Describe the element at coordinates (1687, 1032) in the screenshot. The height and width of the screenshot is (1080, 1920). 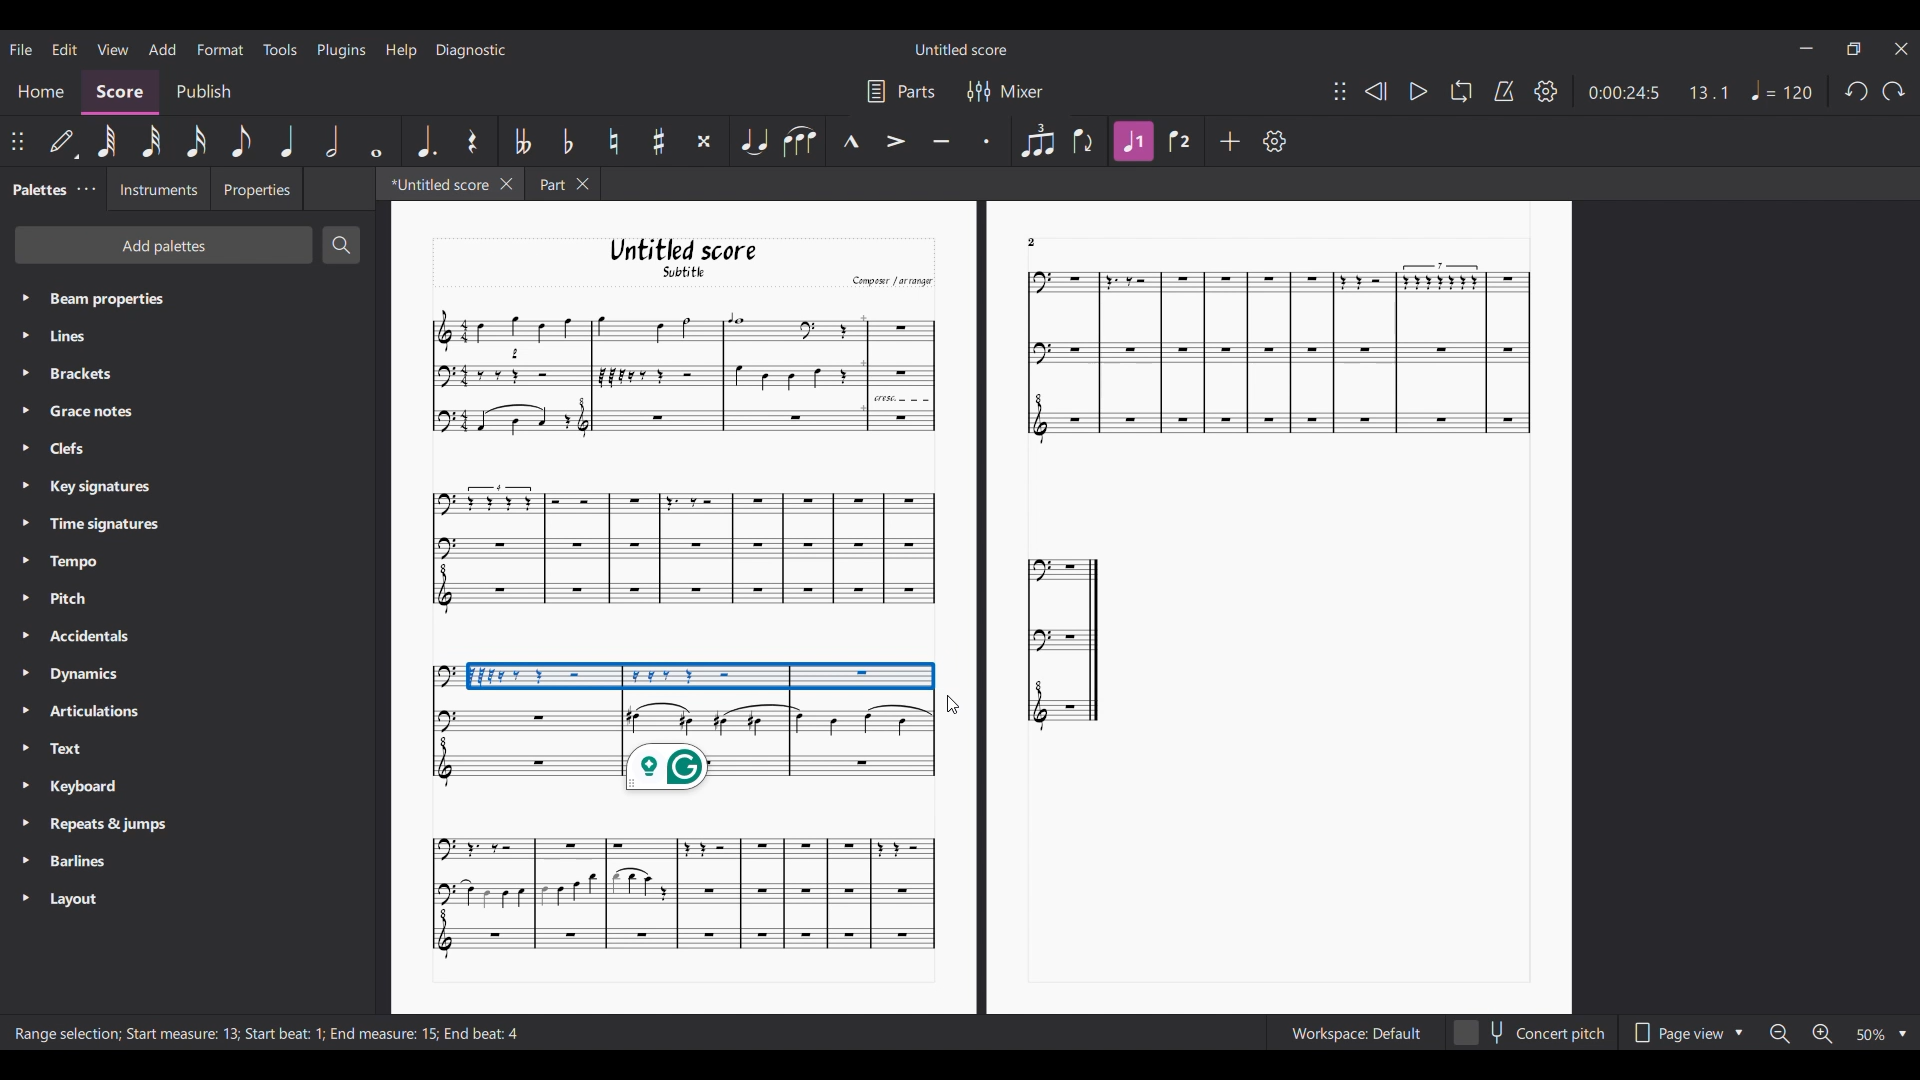
I see `Page view ` at that location.